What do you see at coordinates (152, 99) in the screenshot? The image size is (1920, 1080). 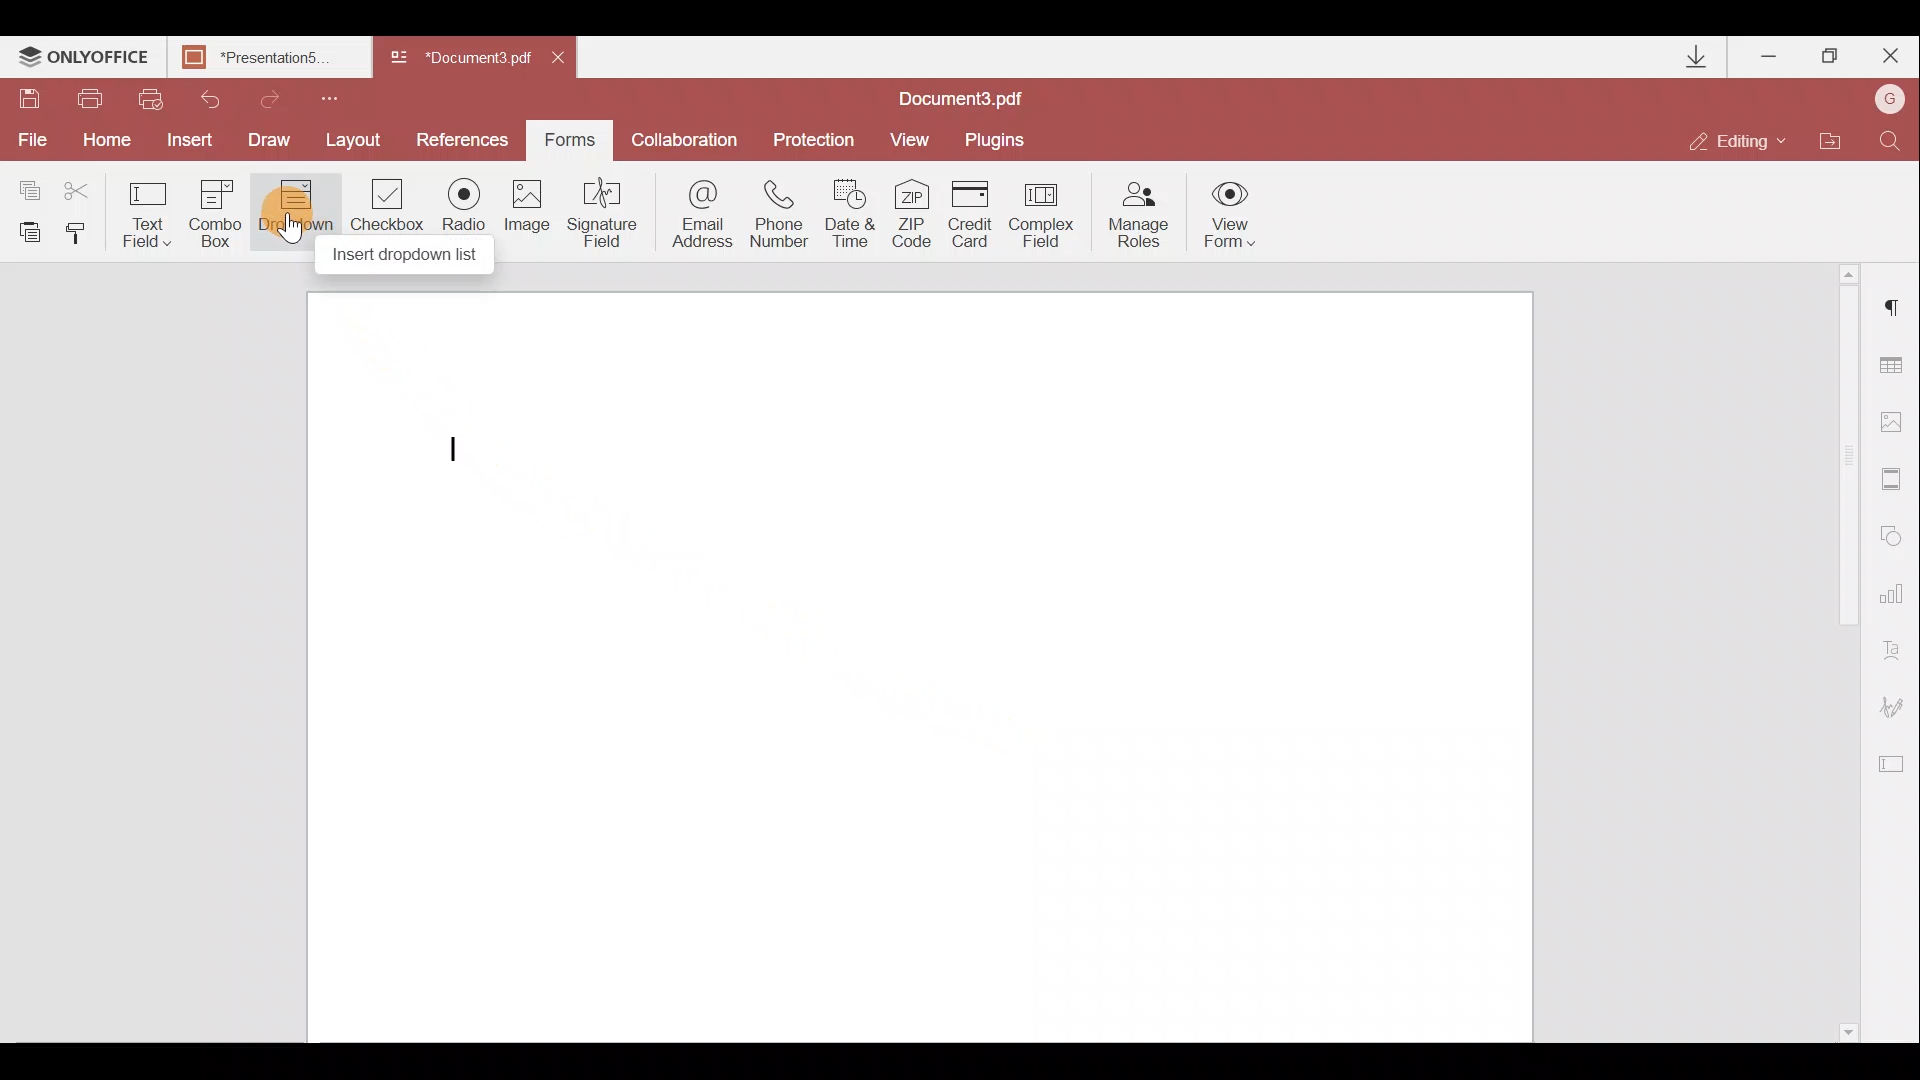 I see `Quick print` at bounding box center [152, 99].